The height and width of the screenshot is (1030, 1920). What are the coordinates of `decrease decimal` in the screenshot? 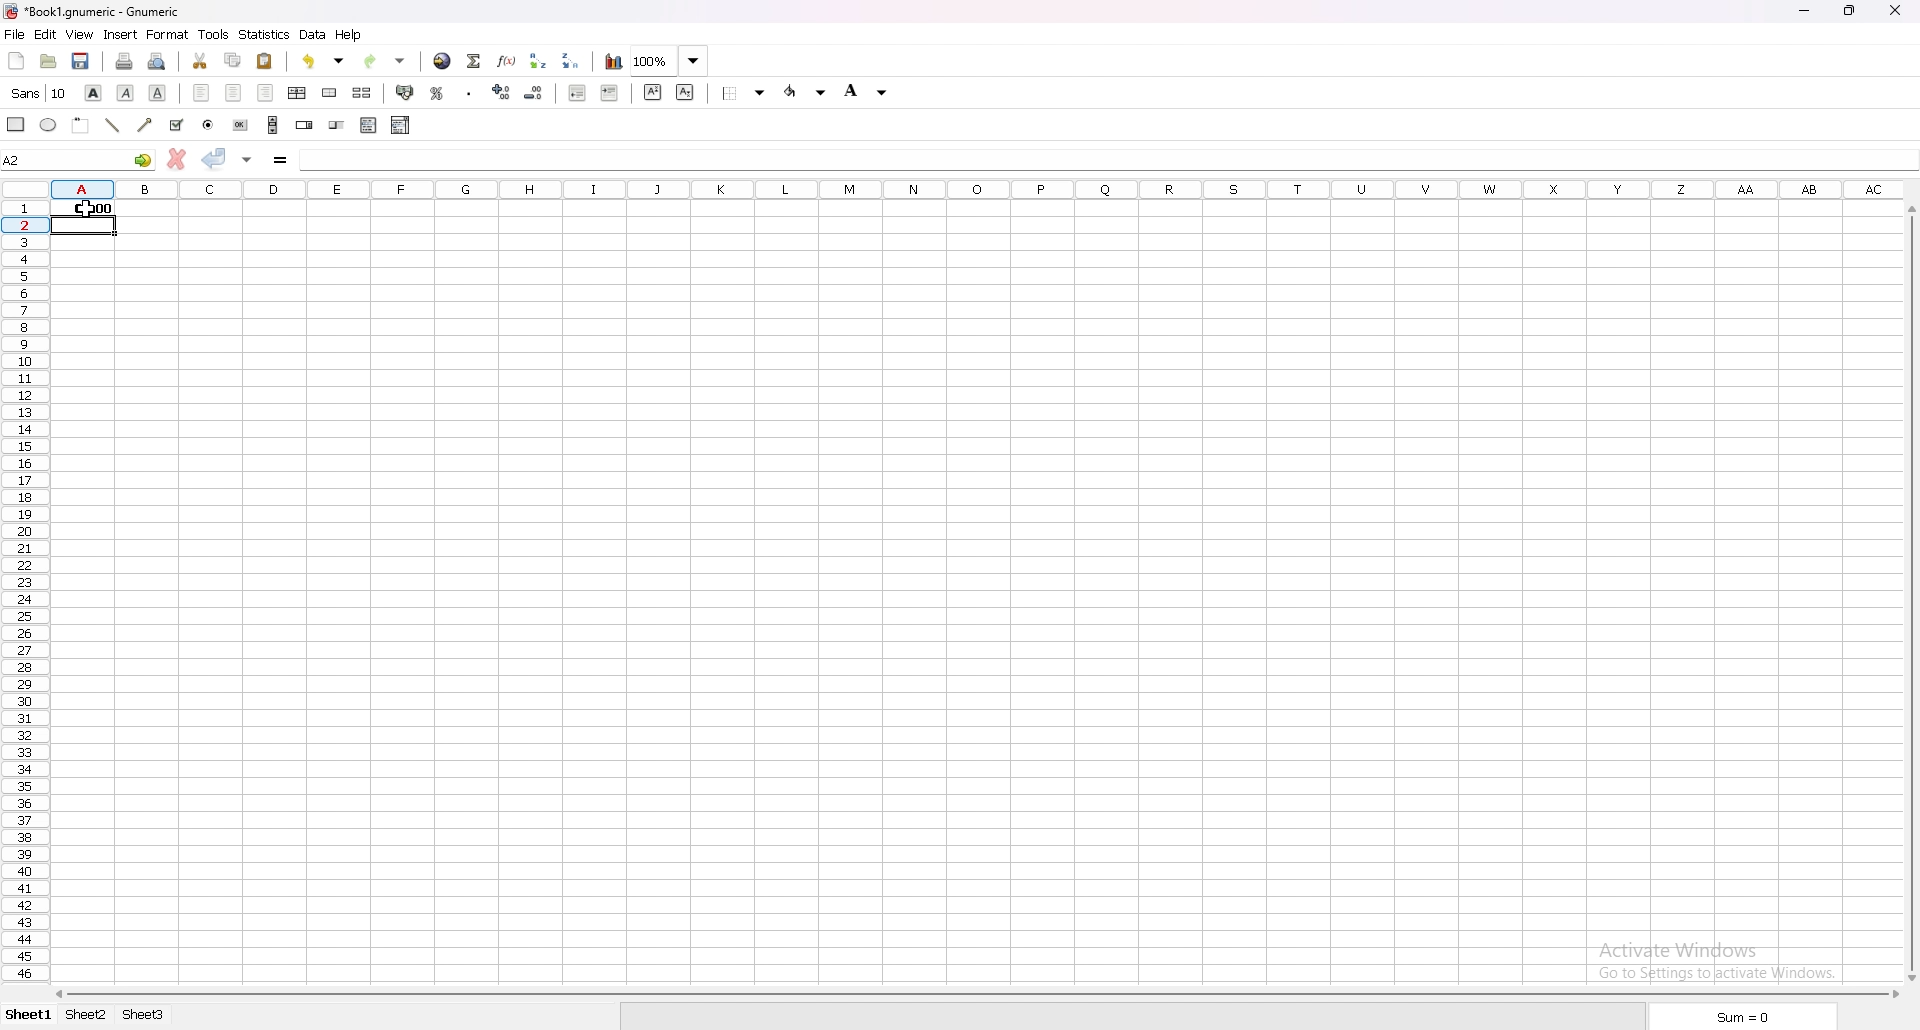 It's located at (533, 92).